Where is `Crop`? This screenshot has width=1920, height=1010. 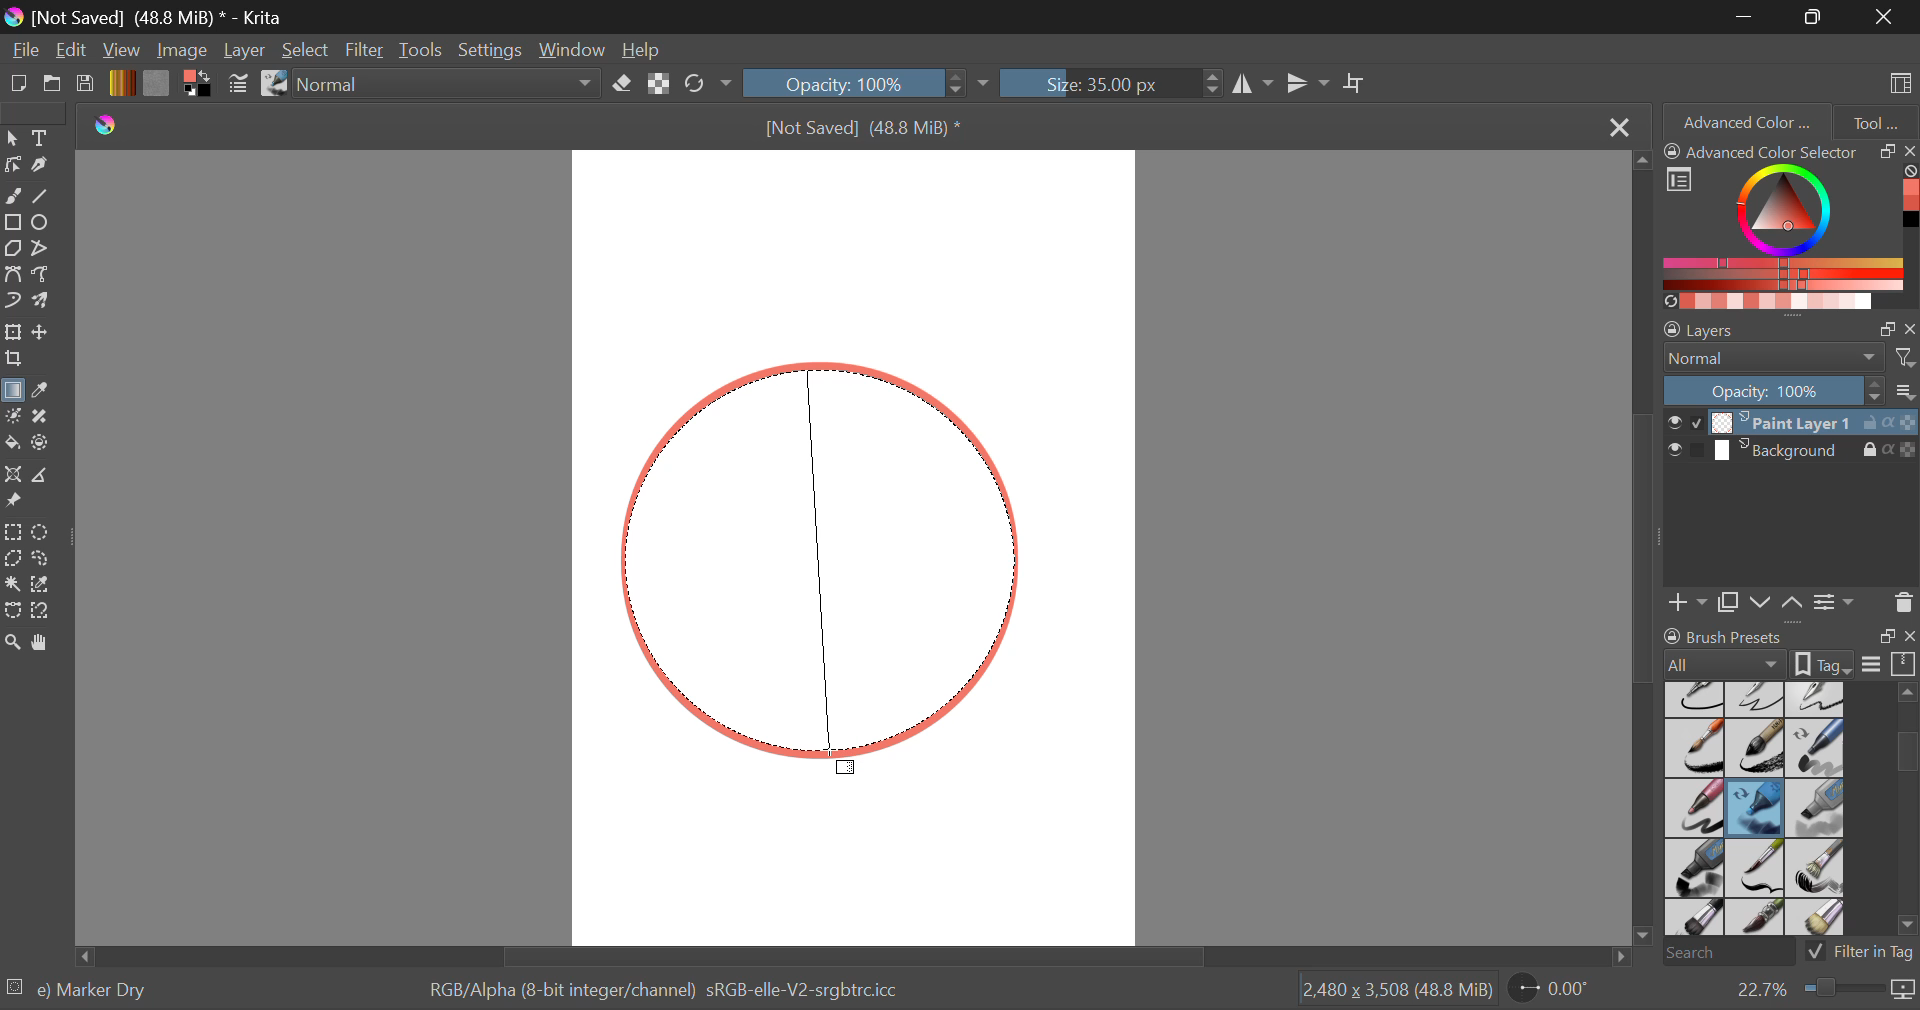 Crop is located at coordinates (1357, 84).